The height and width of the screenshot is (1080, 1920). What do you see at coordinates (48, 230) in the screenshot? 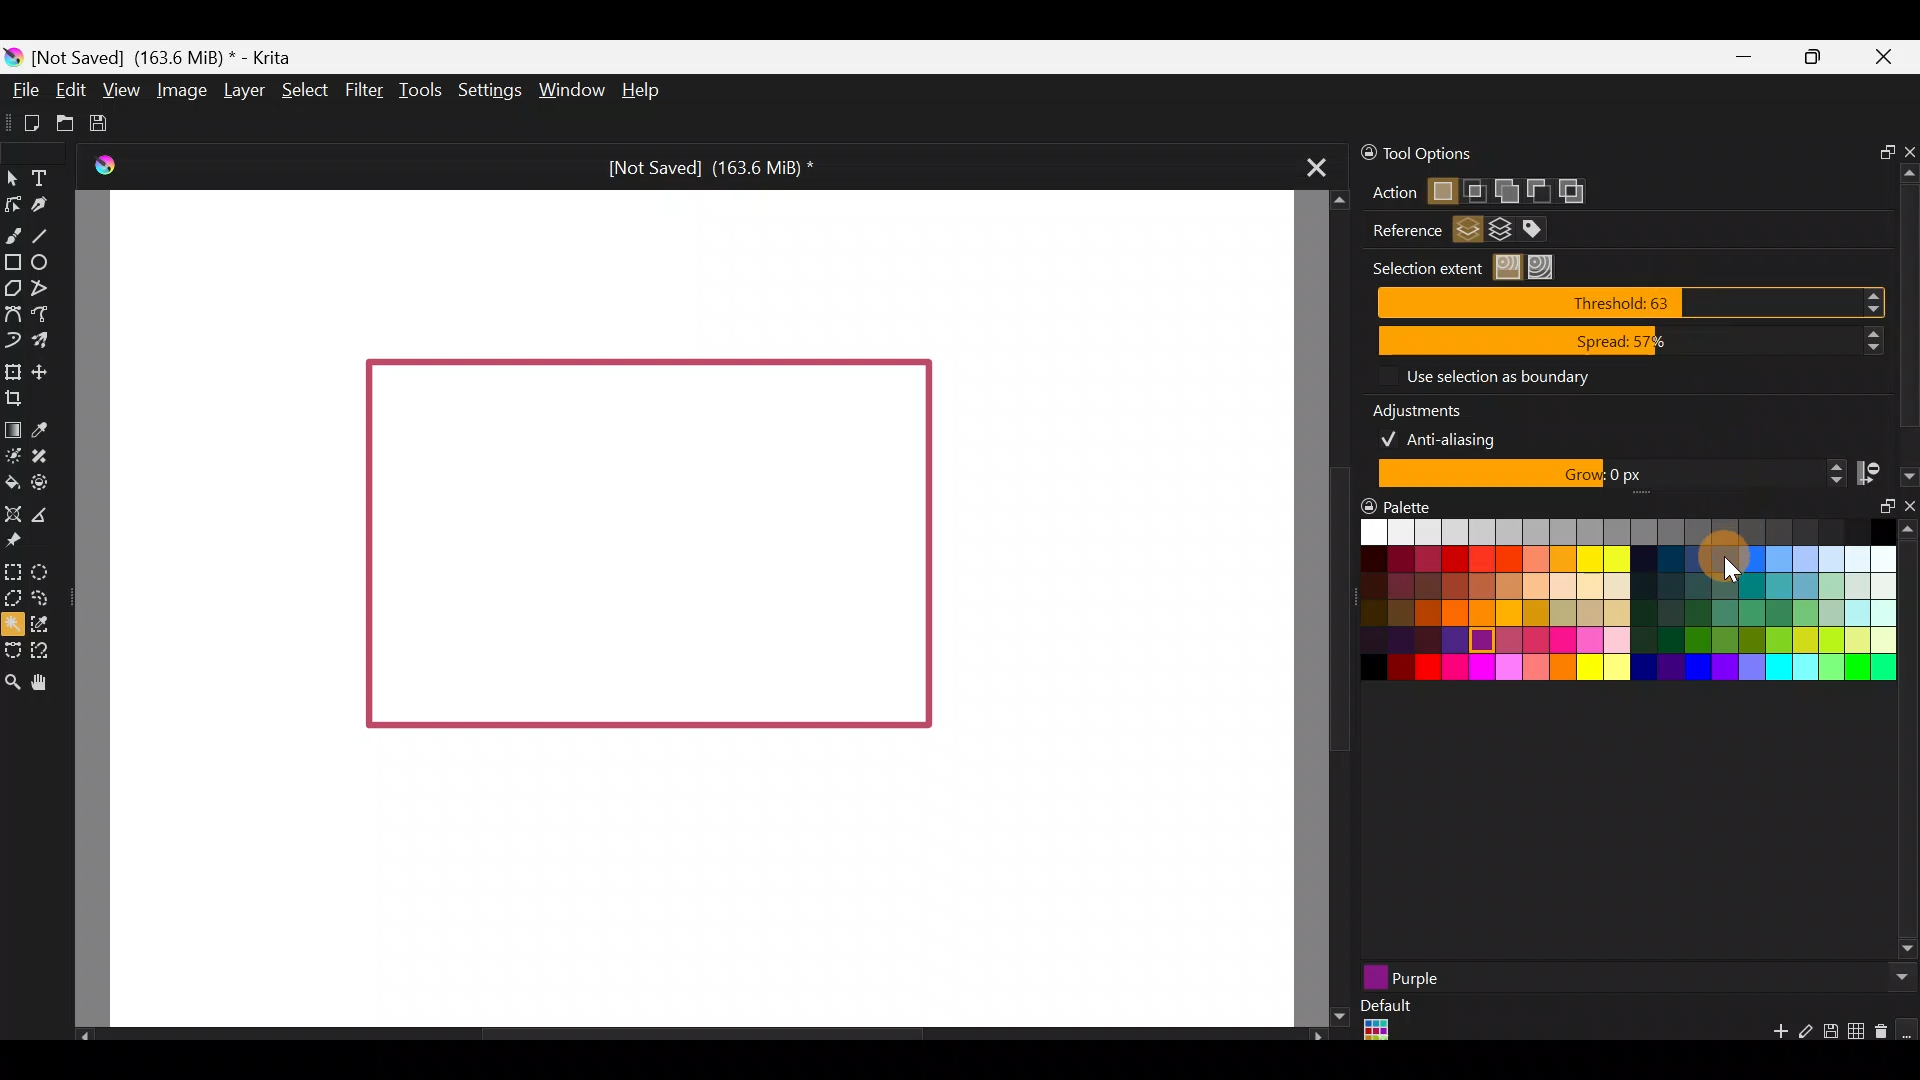
I see `Line tool` at bounding box center [48, 230].